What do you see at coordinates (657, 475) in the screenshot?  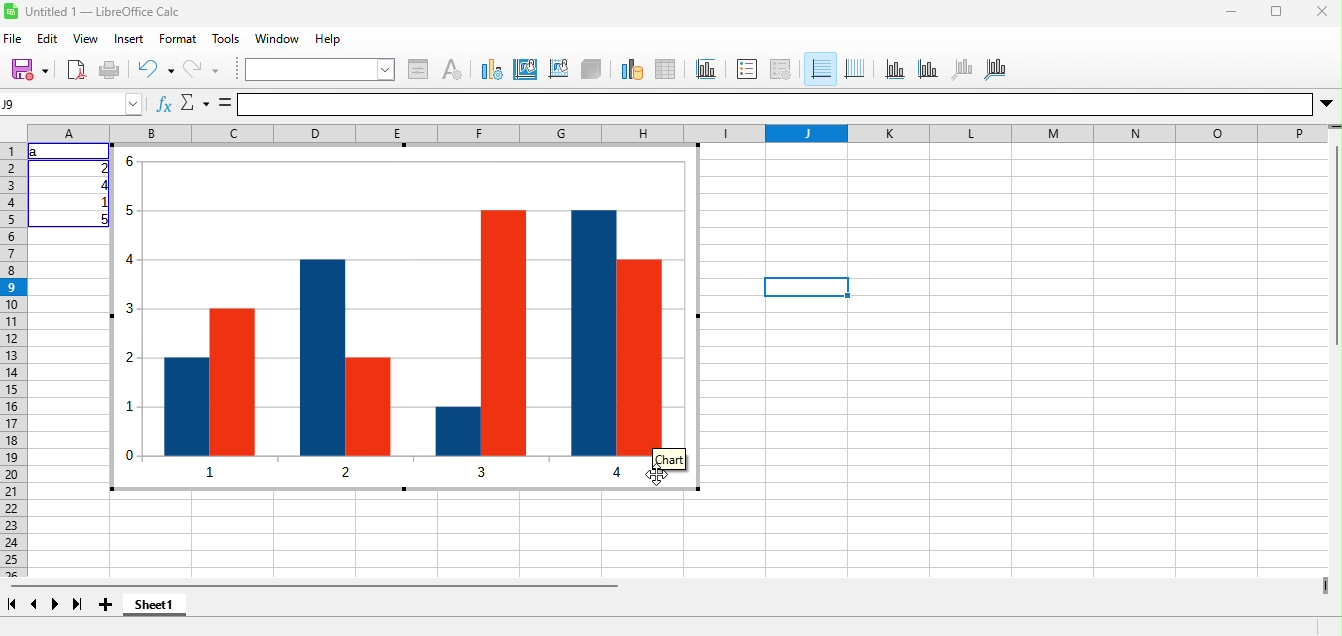 I see `cursor` at bounding box center [657, 475].